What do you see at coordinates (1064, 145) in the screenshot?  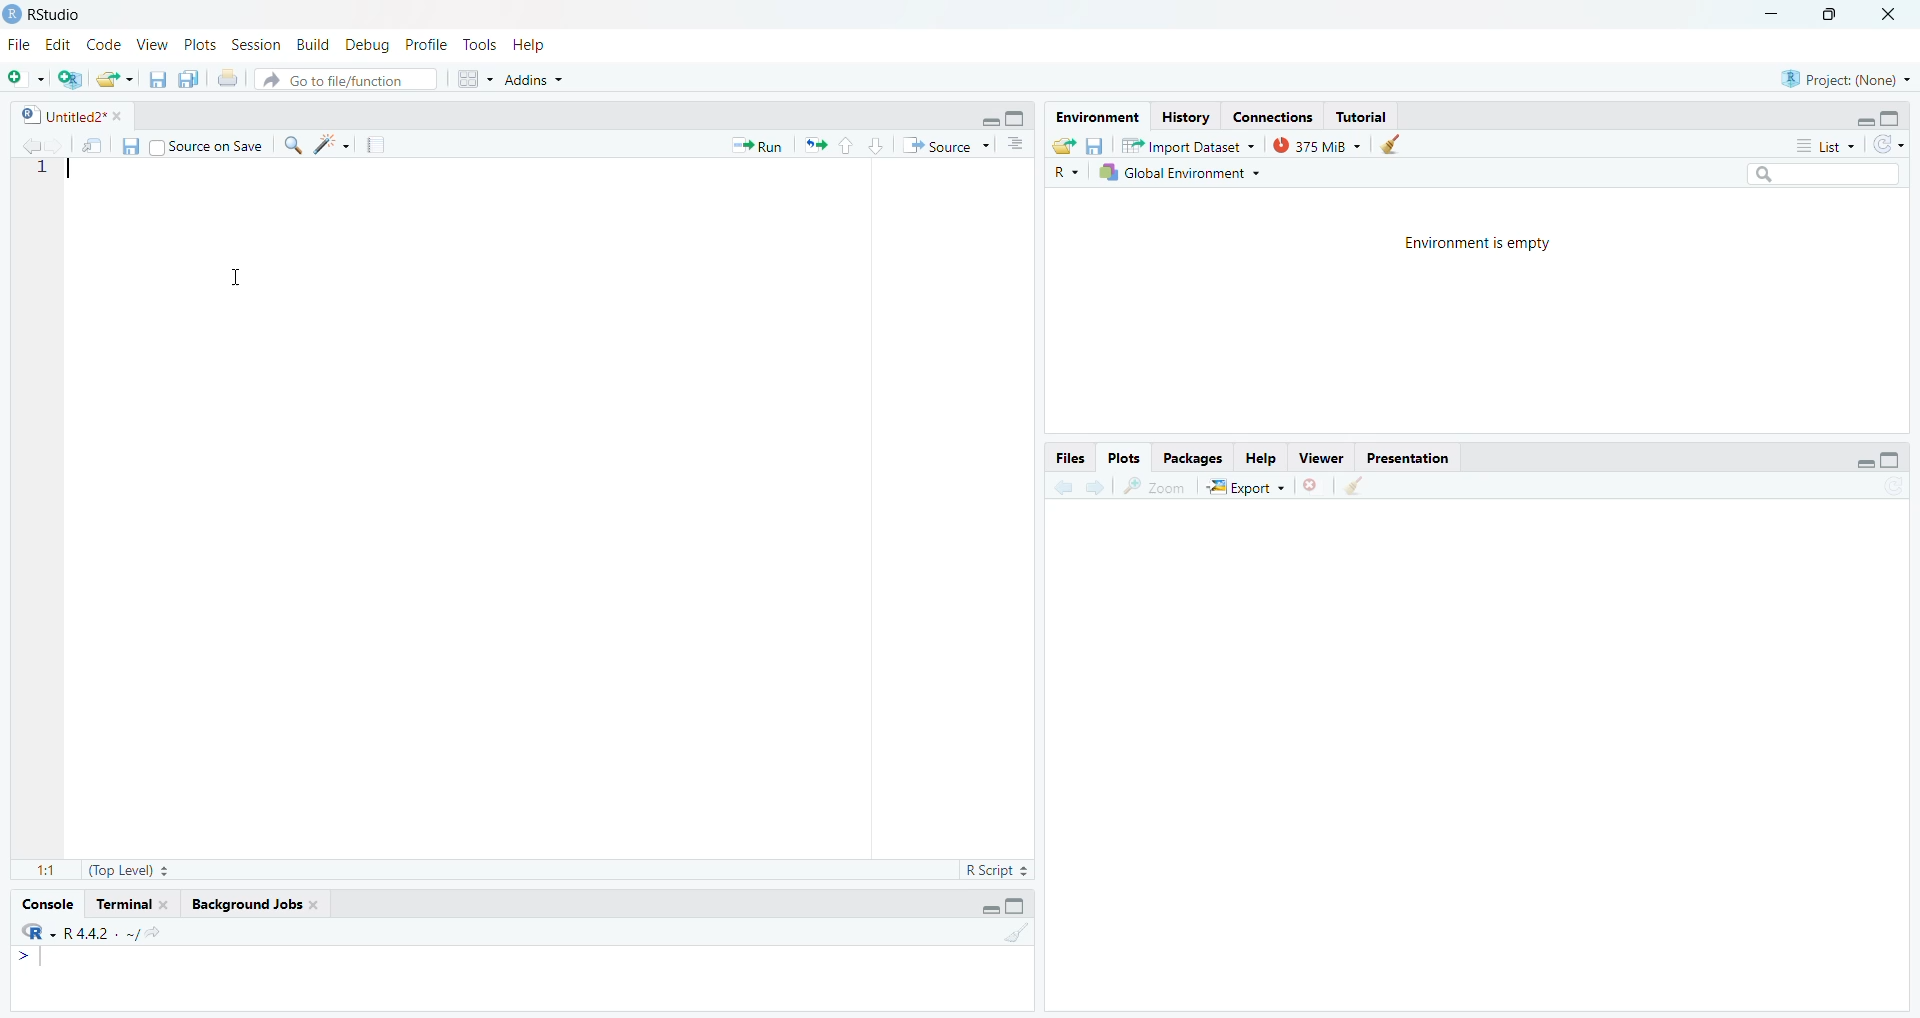 I see `load workspace` at bounding box center [1064, 145].